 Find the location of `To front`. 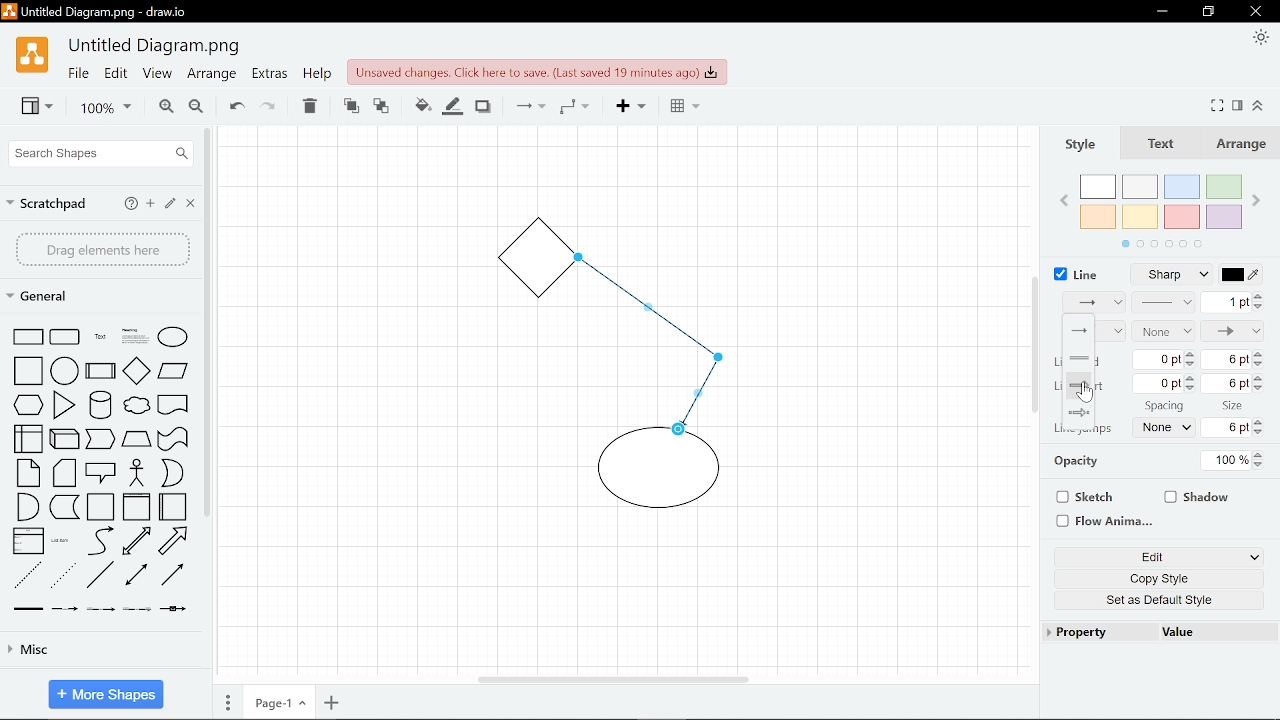

To front is located at coordinates (350, 105).